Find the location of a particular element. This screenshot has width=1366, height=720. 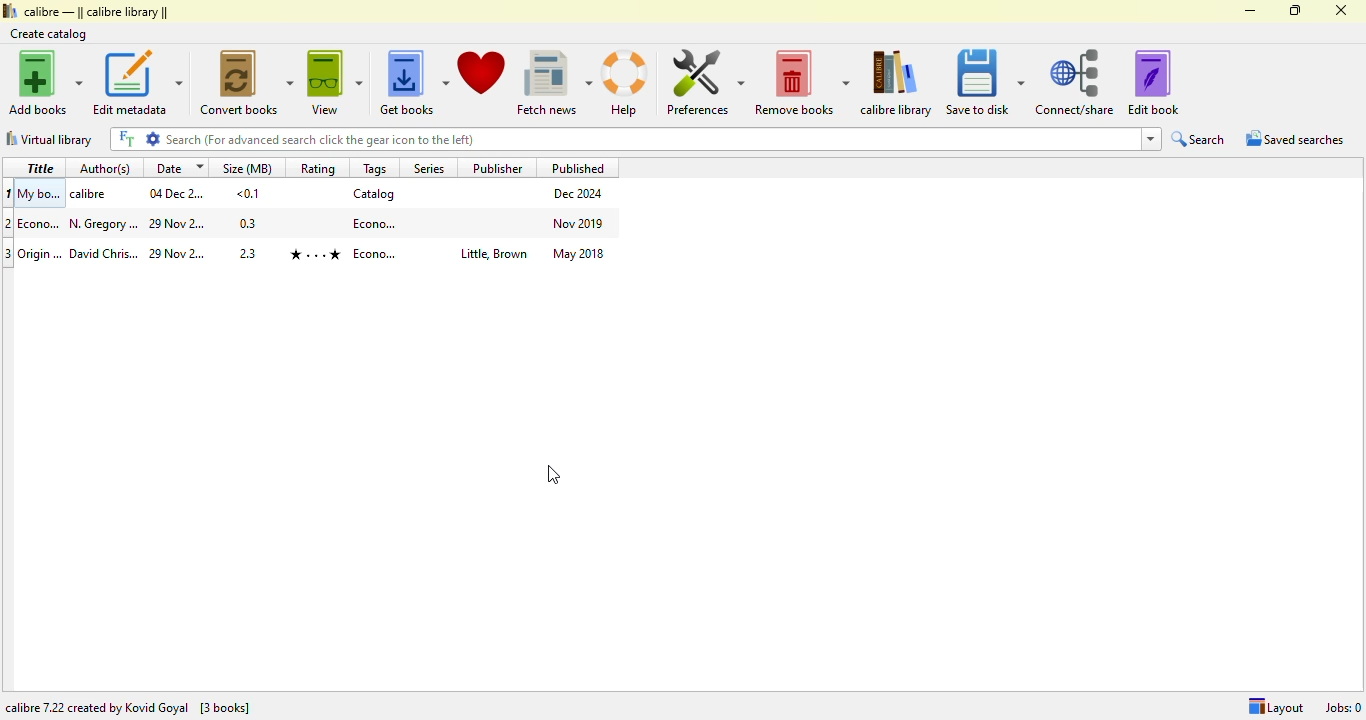

edit book is located at coordinates (1153, 82).